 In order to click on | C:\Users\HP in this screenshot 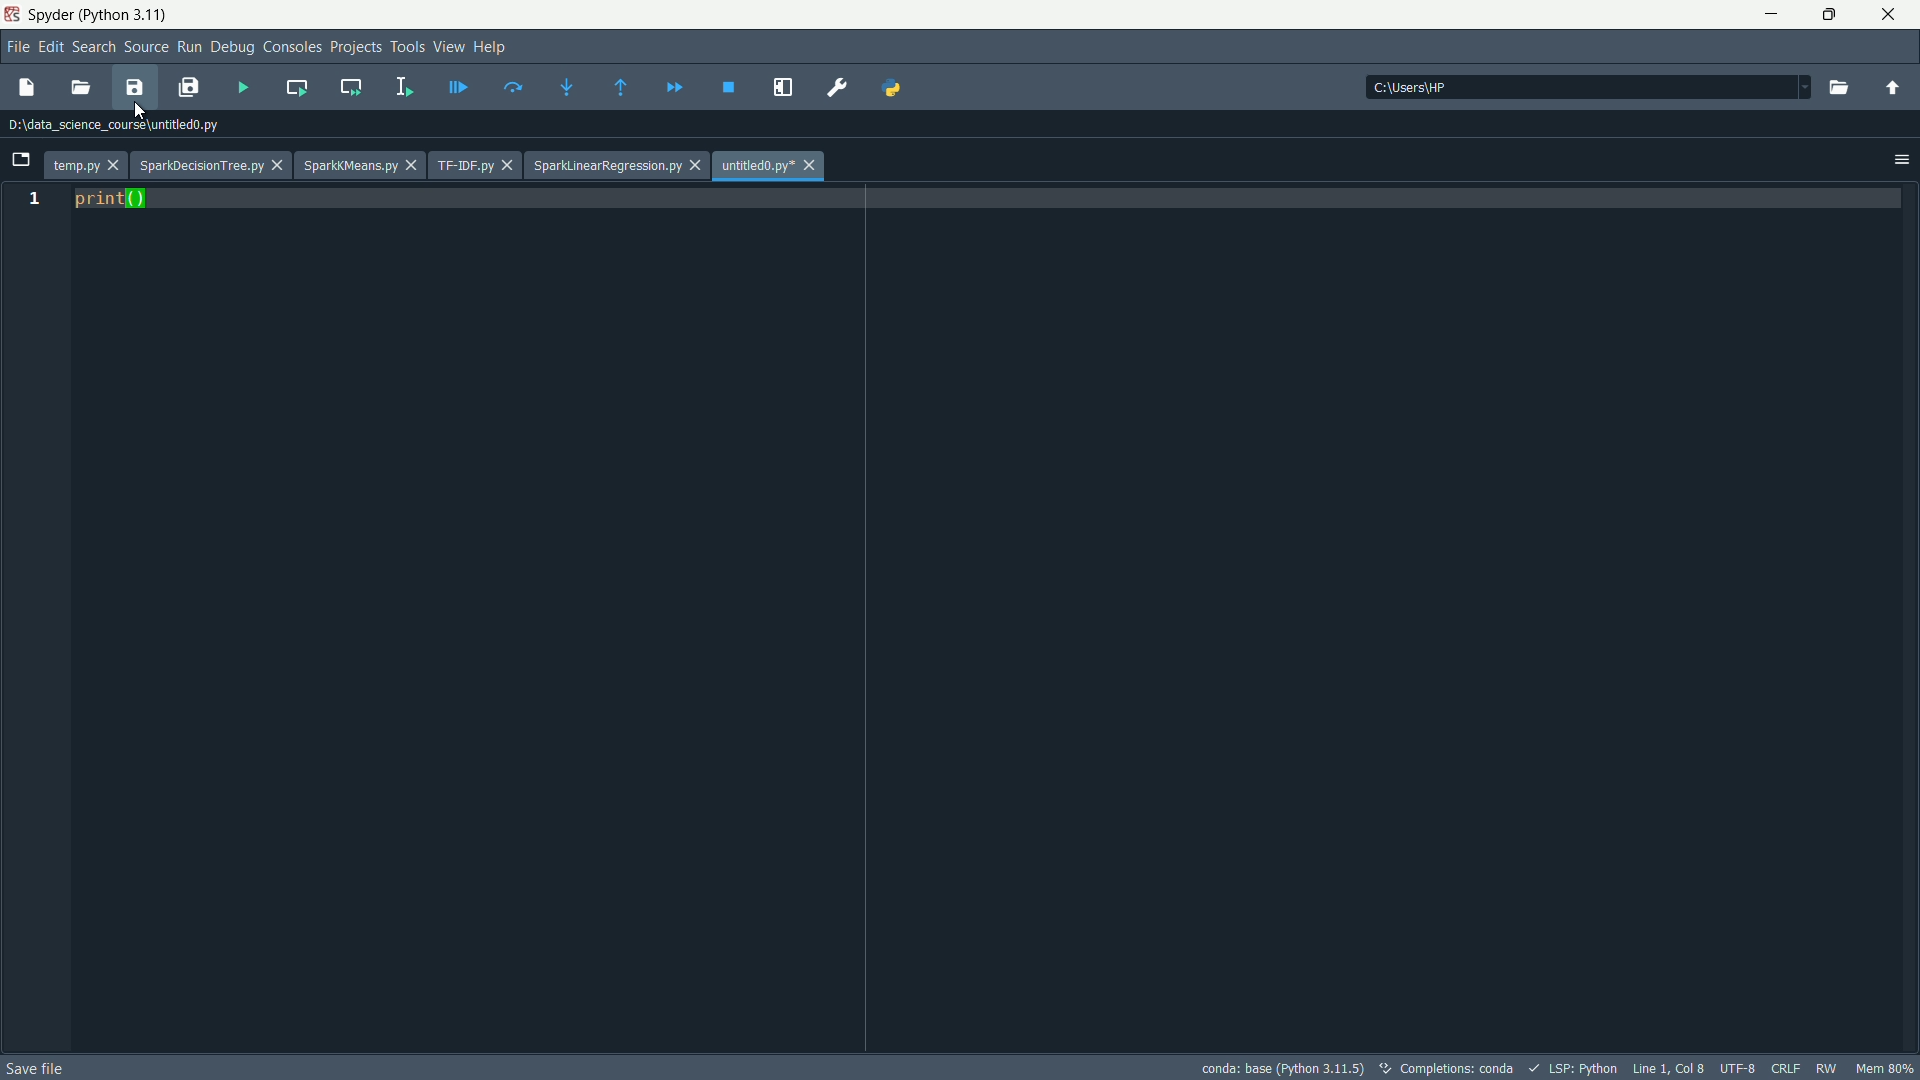, I will do `click(1593, 88)`.